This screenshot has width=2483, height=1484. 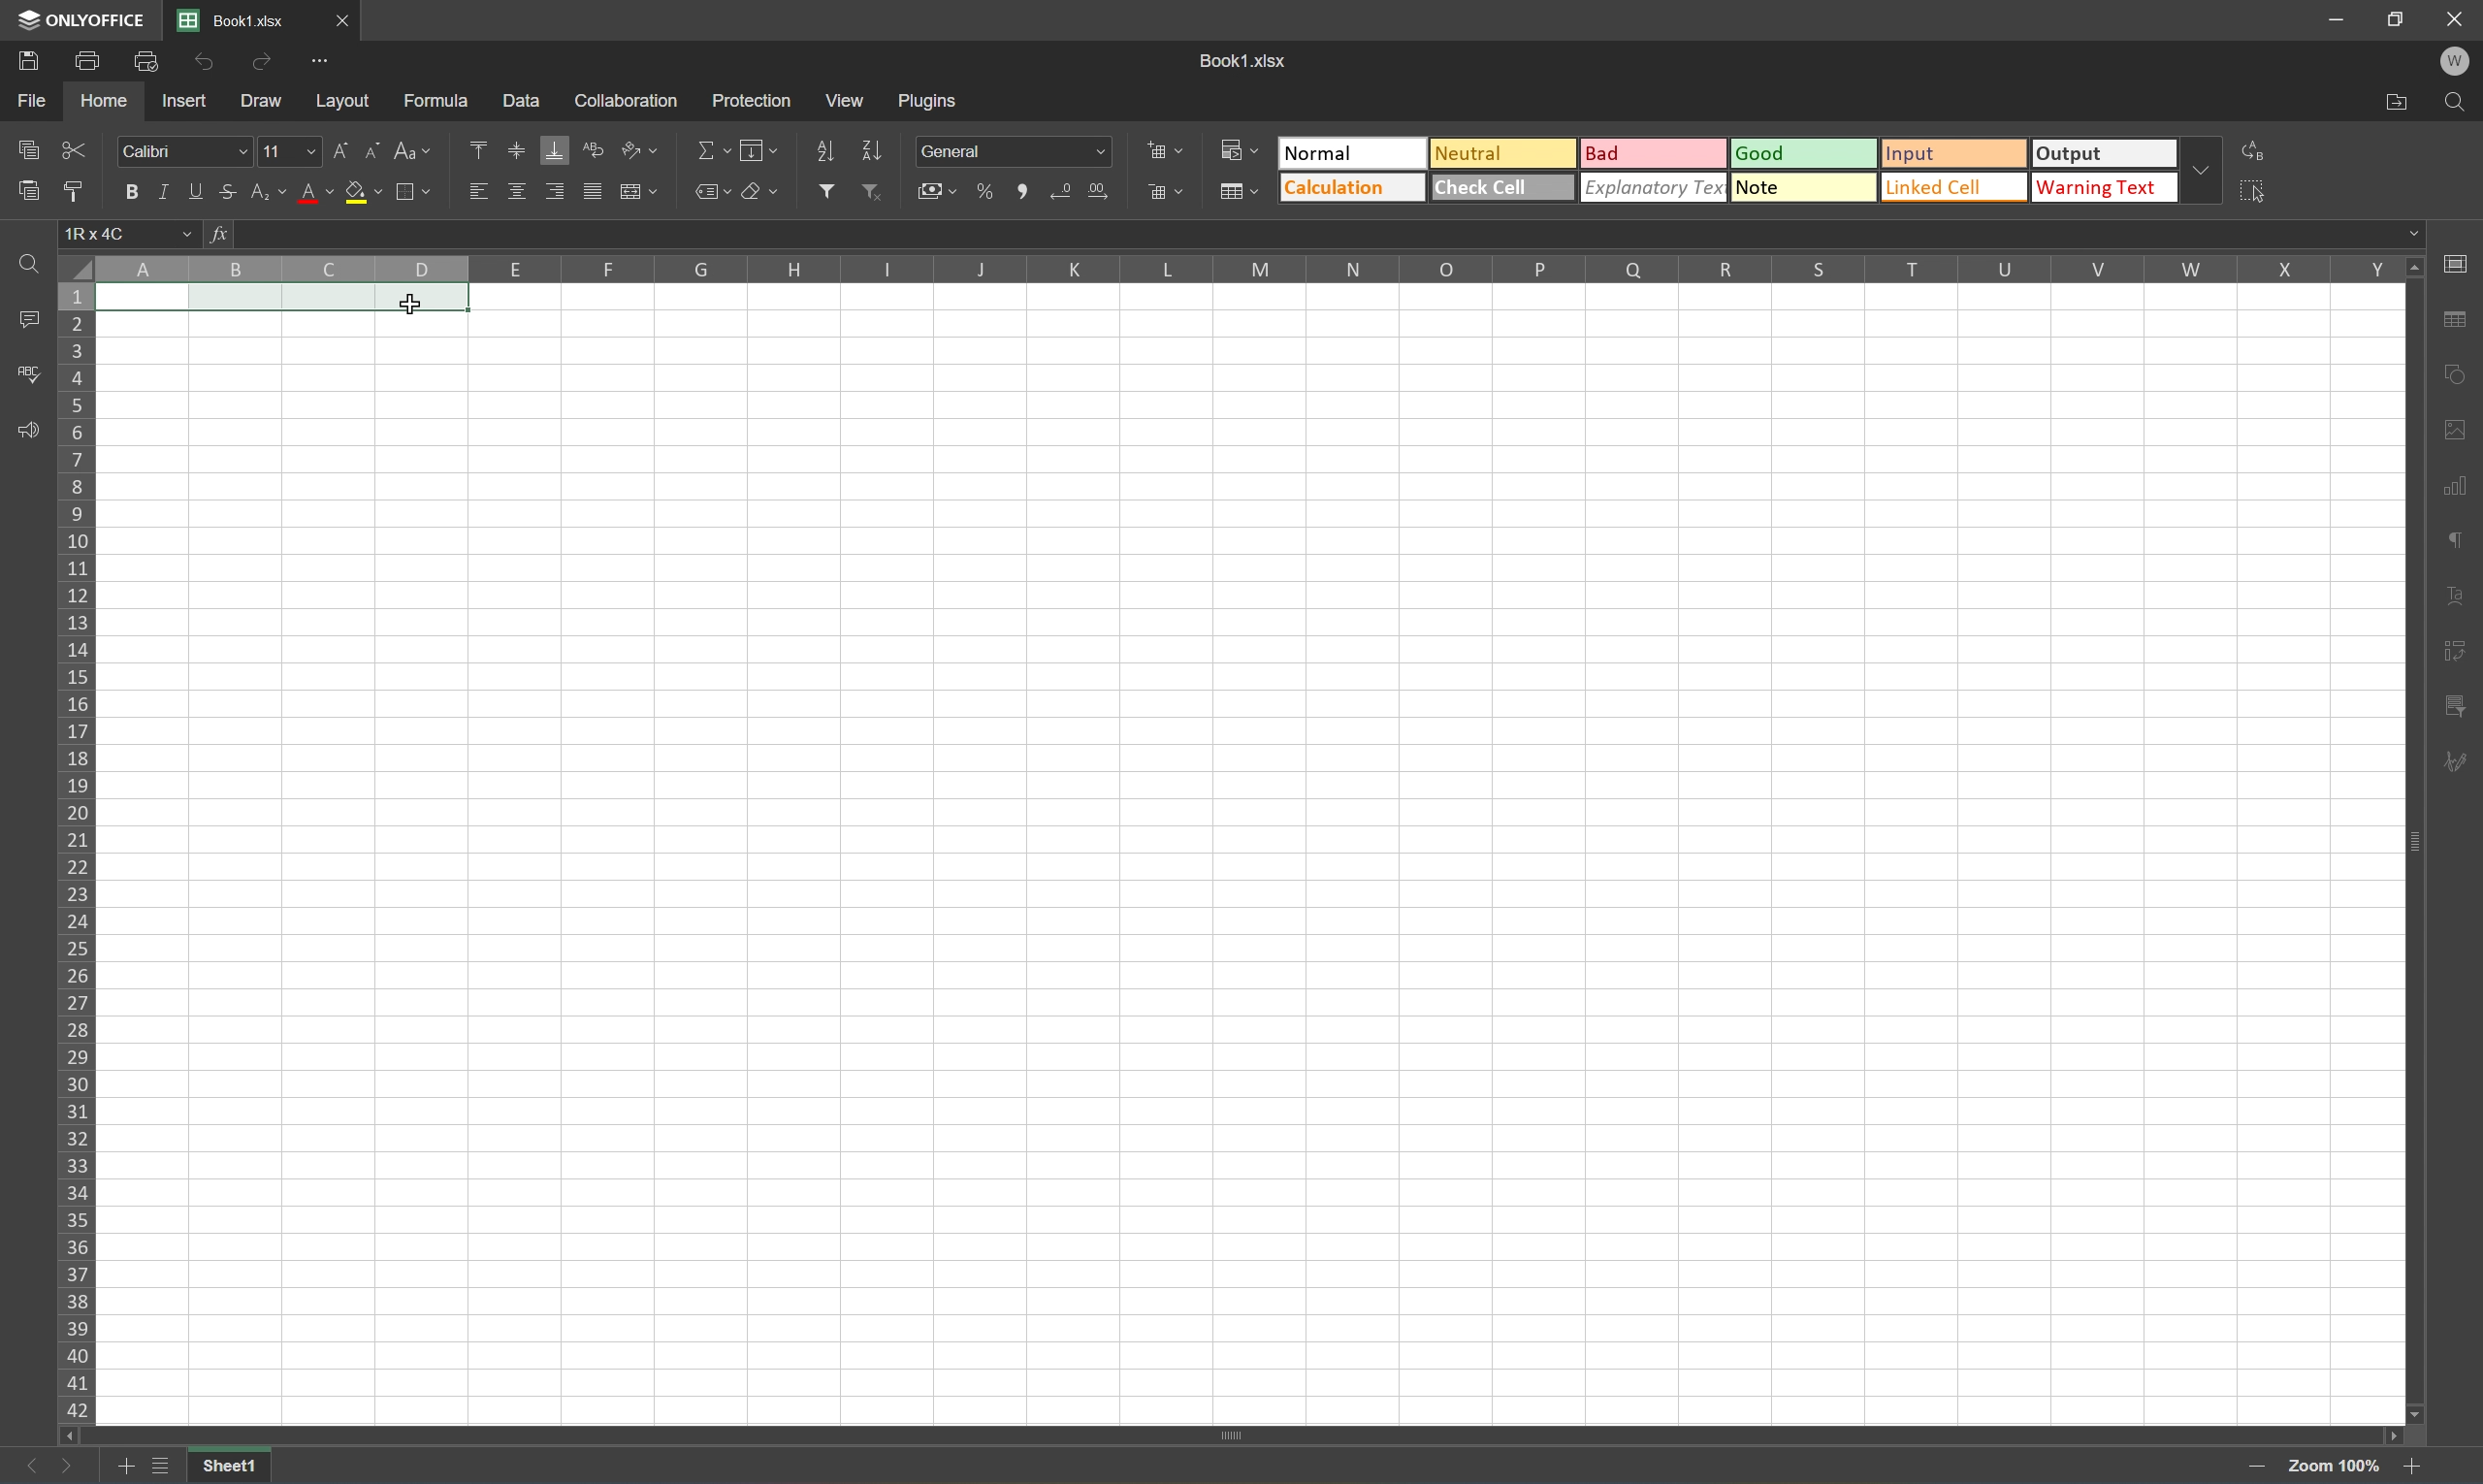 What do you see at coordinates (20, 1468) in the screenshot?
I see `Previous` at bounding box center [20, 1468].